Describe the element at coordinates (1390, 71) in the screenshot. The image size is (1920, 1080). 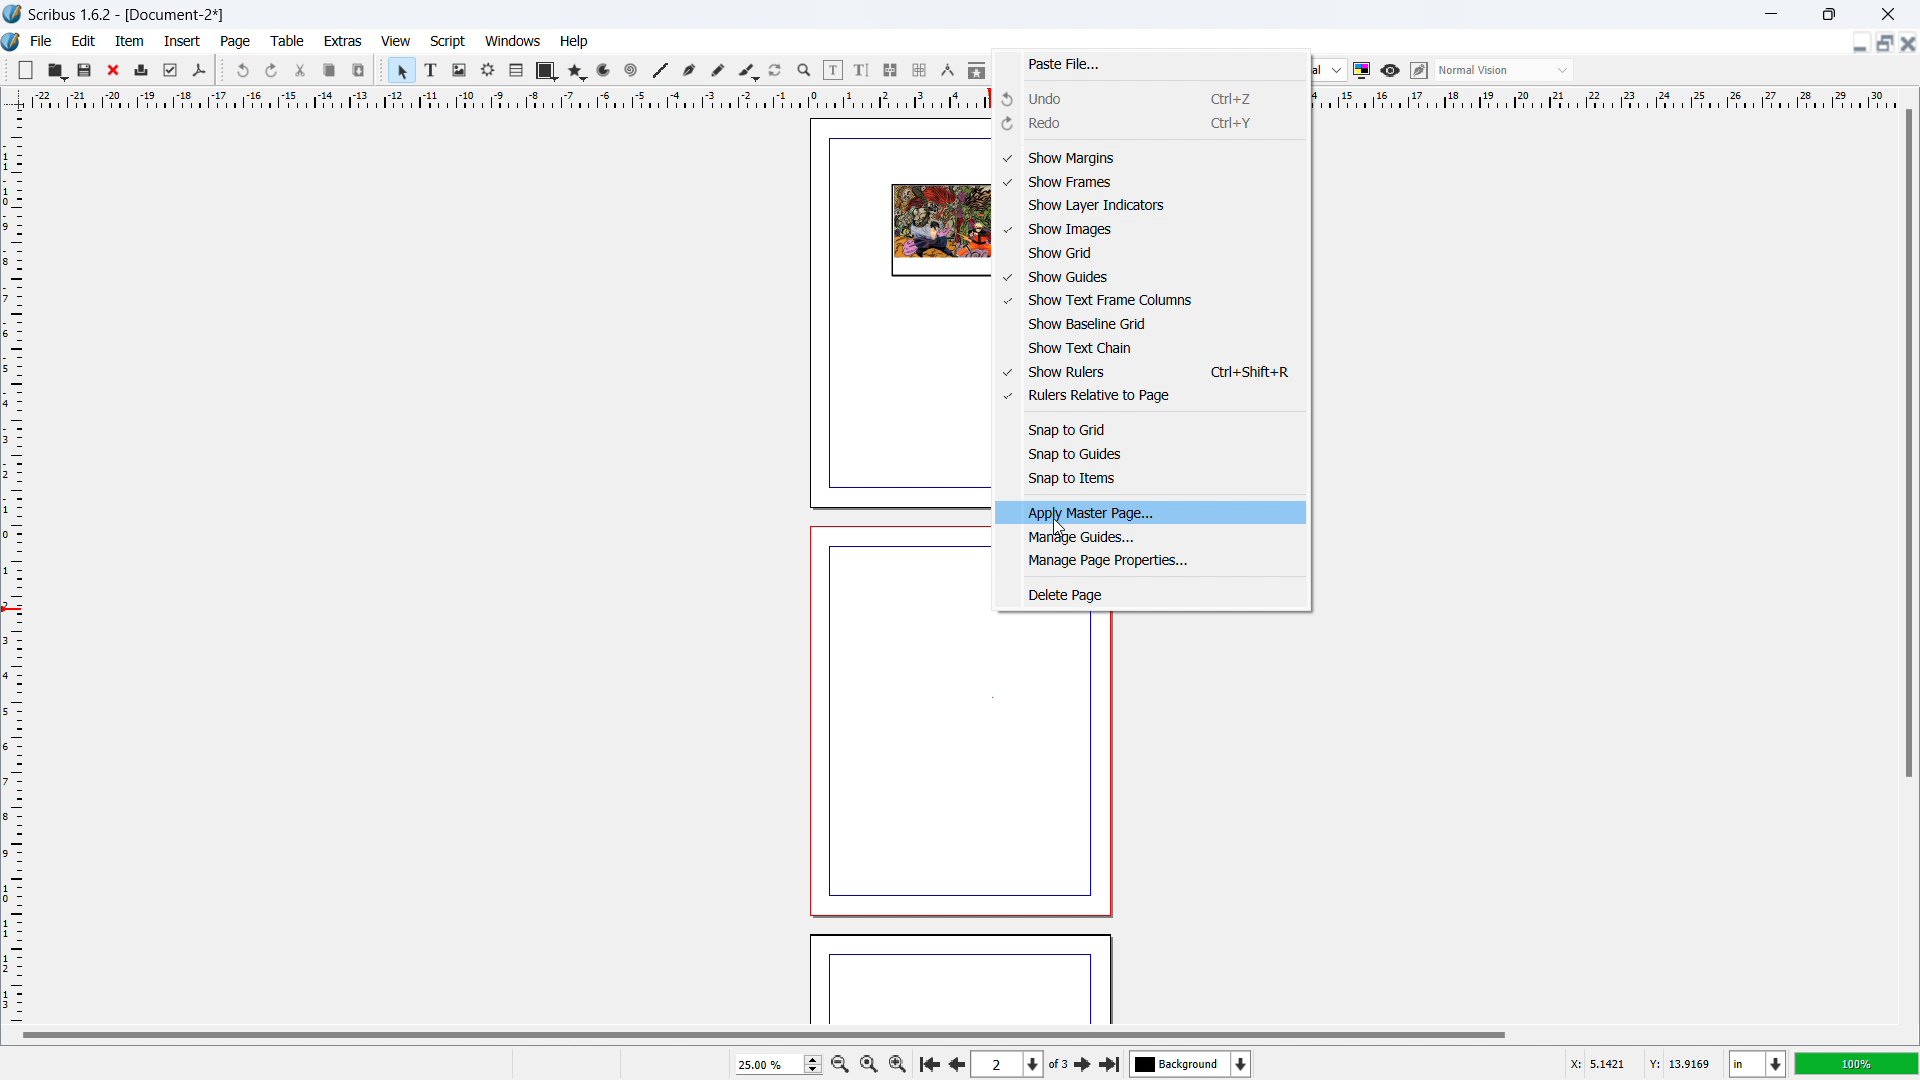
I see `preview mode` at that location.